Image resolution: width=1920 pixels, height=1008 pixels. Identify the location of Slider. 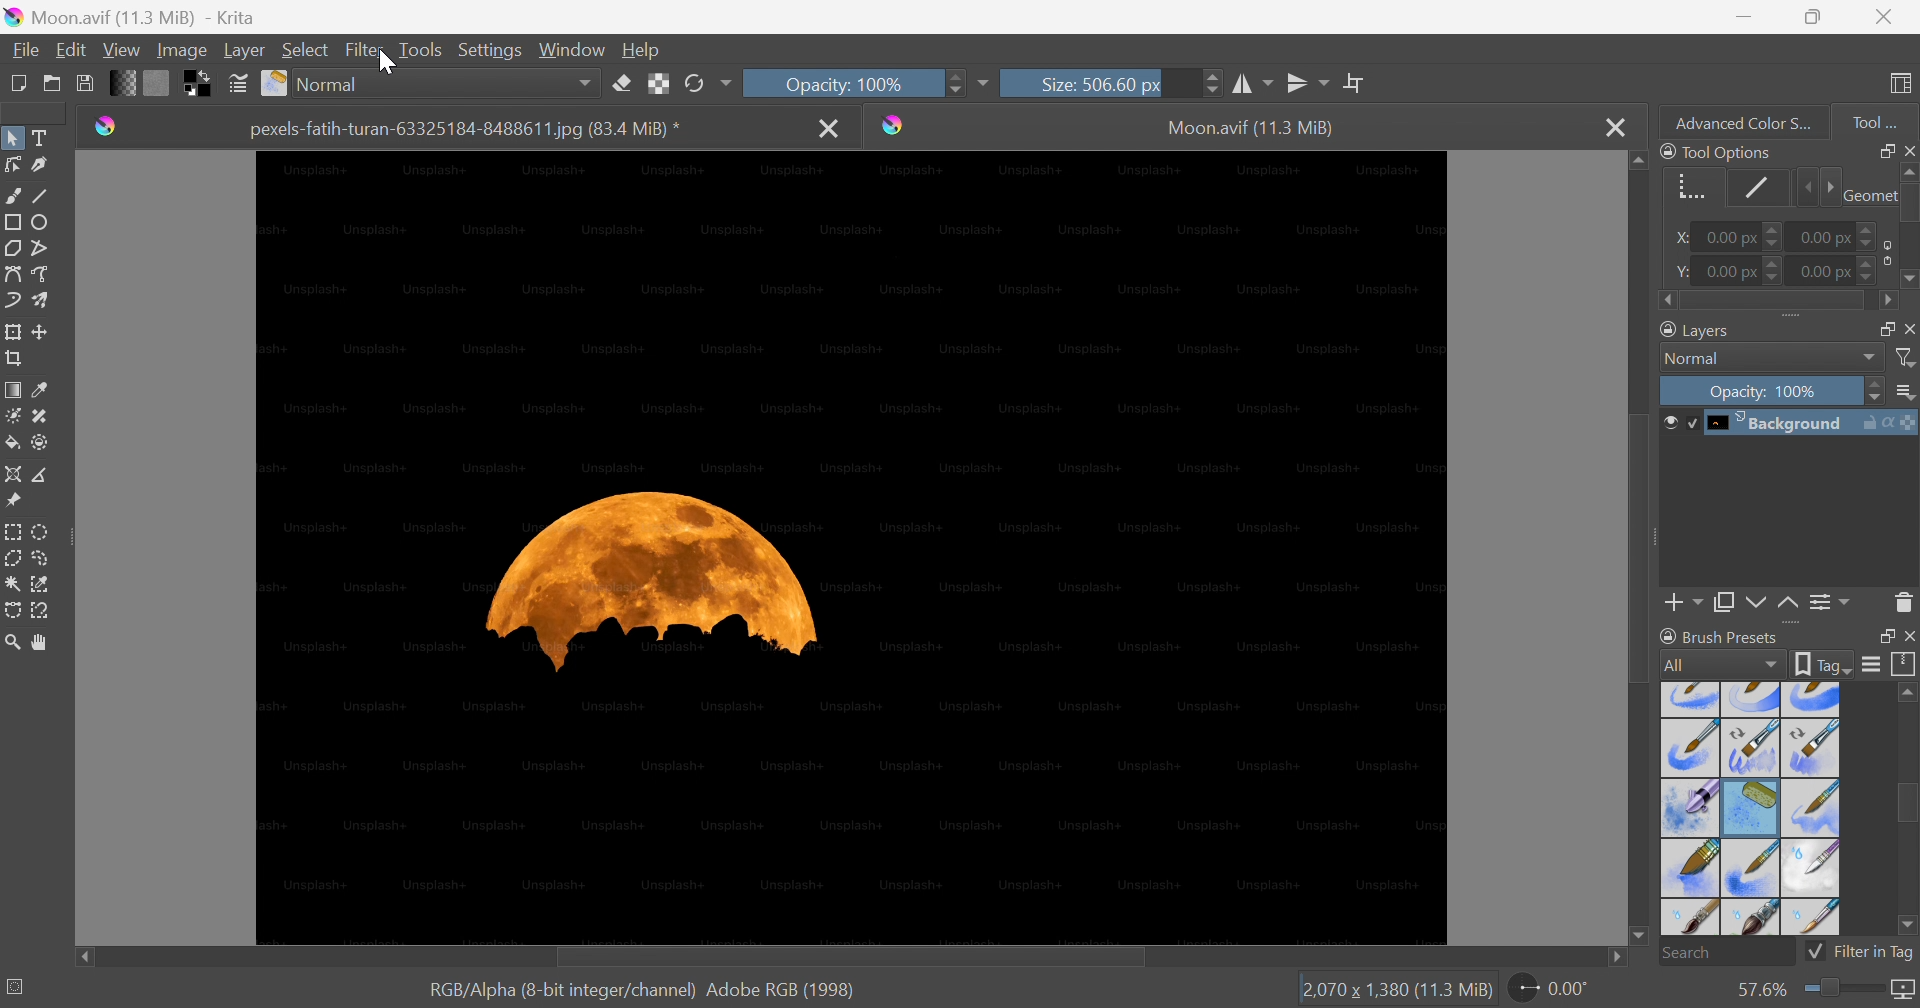
(1846, 992).